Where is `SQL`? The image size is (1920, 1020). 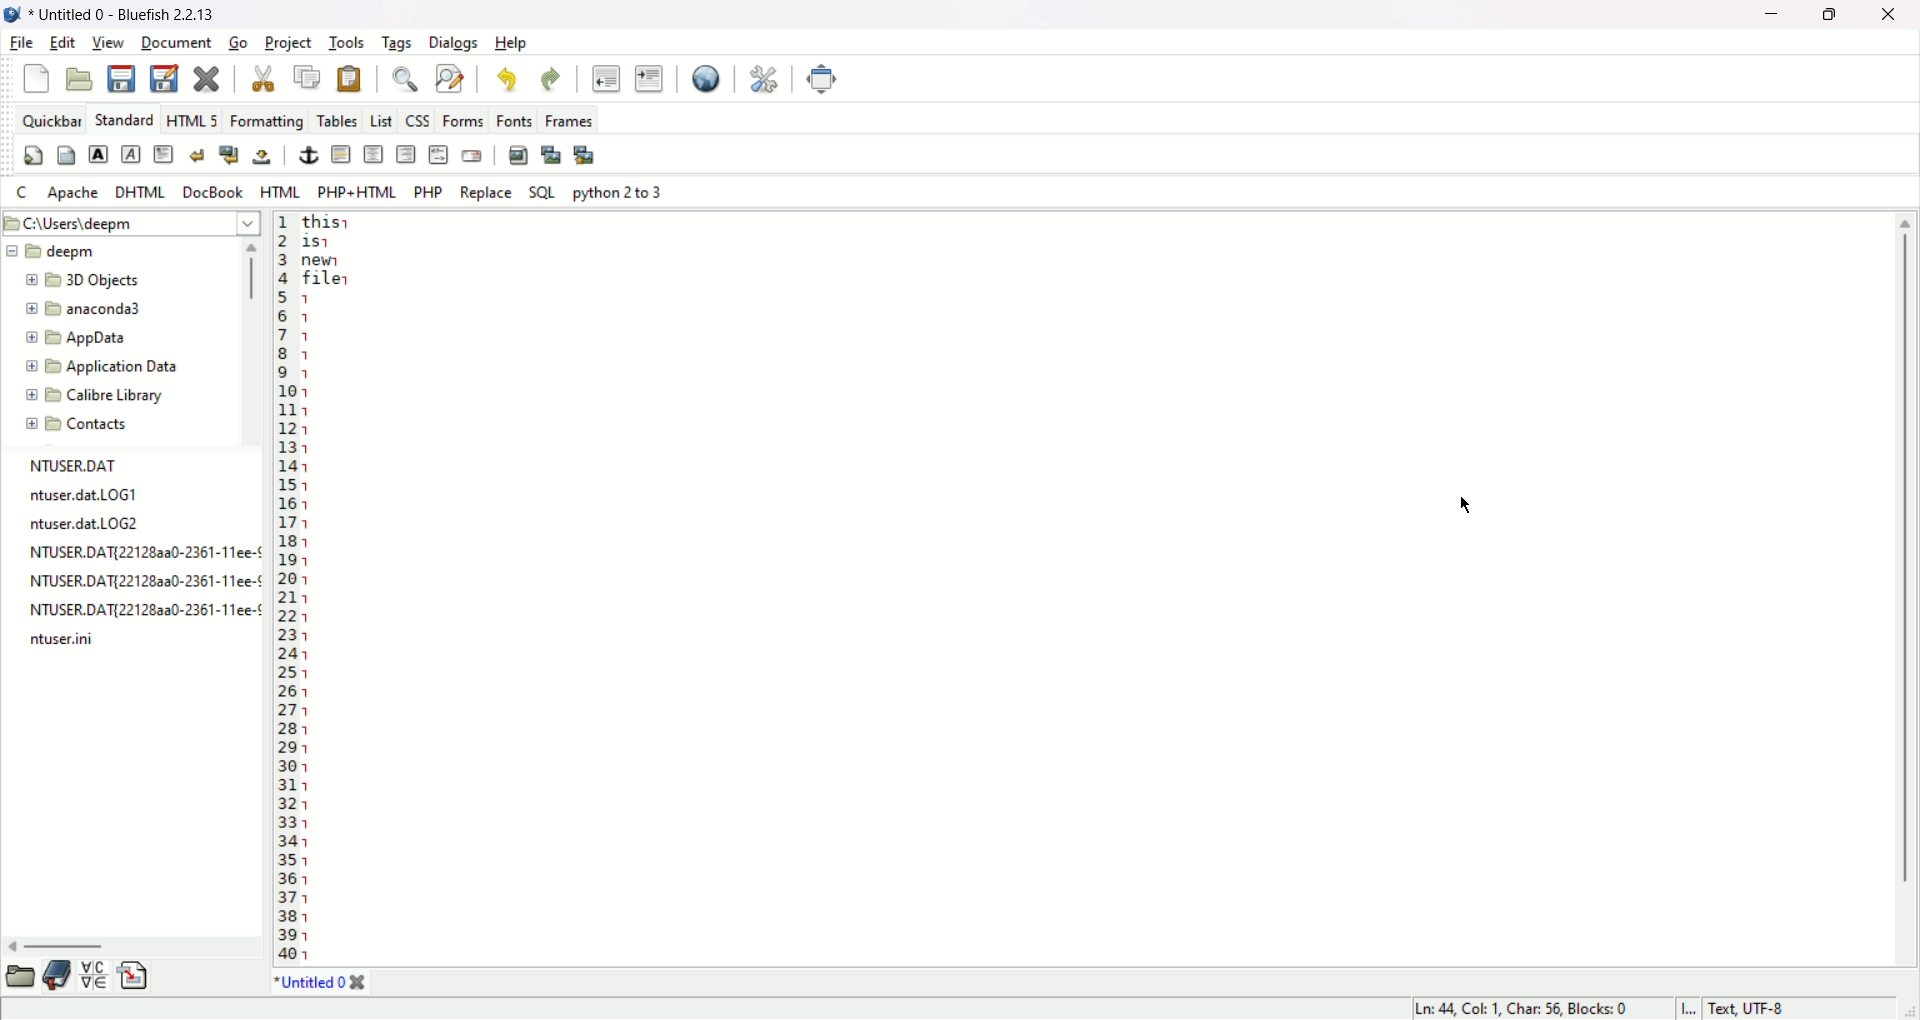
SQL is located at coordinates (543, 193).